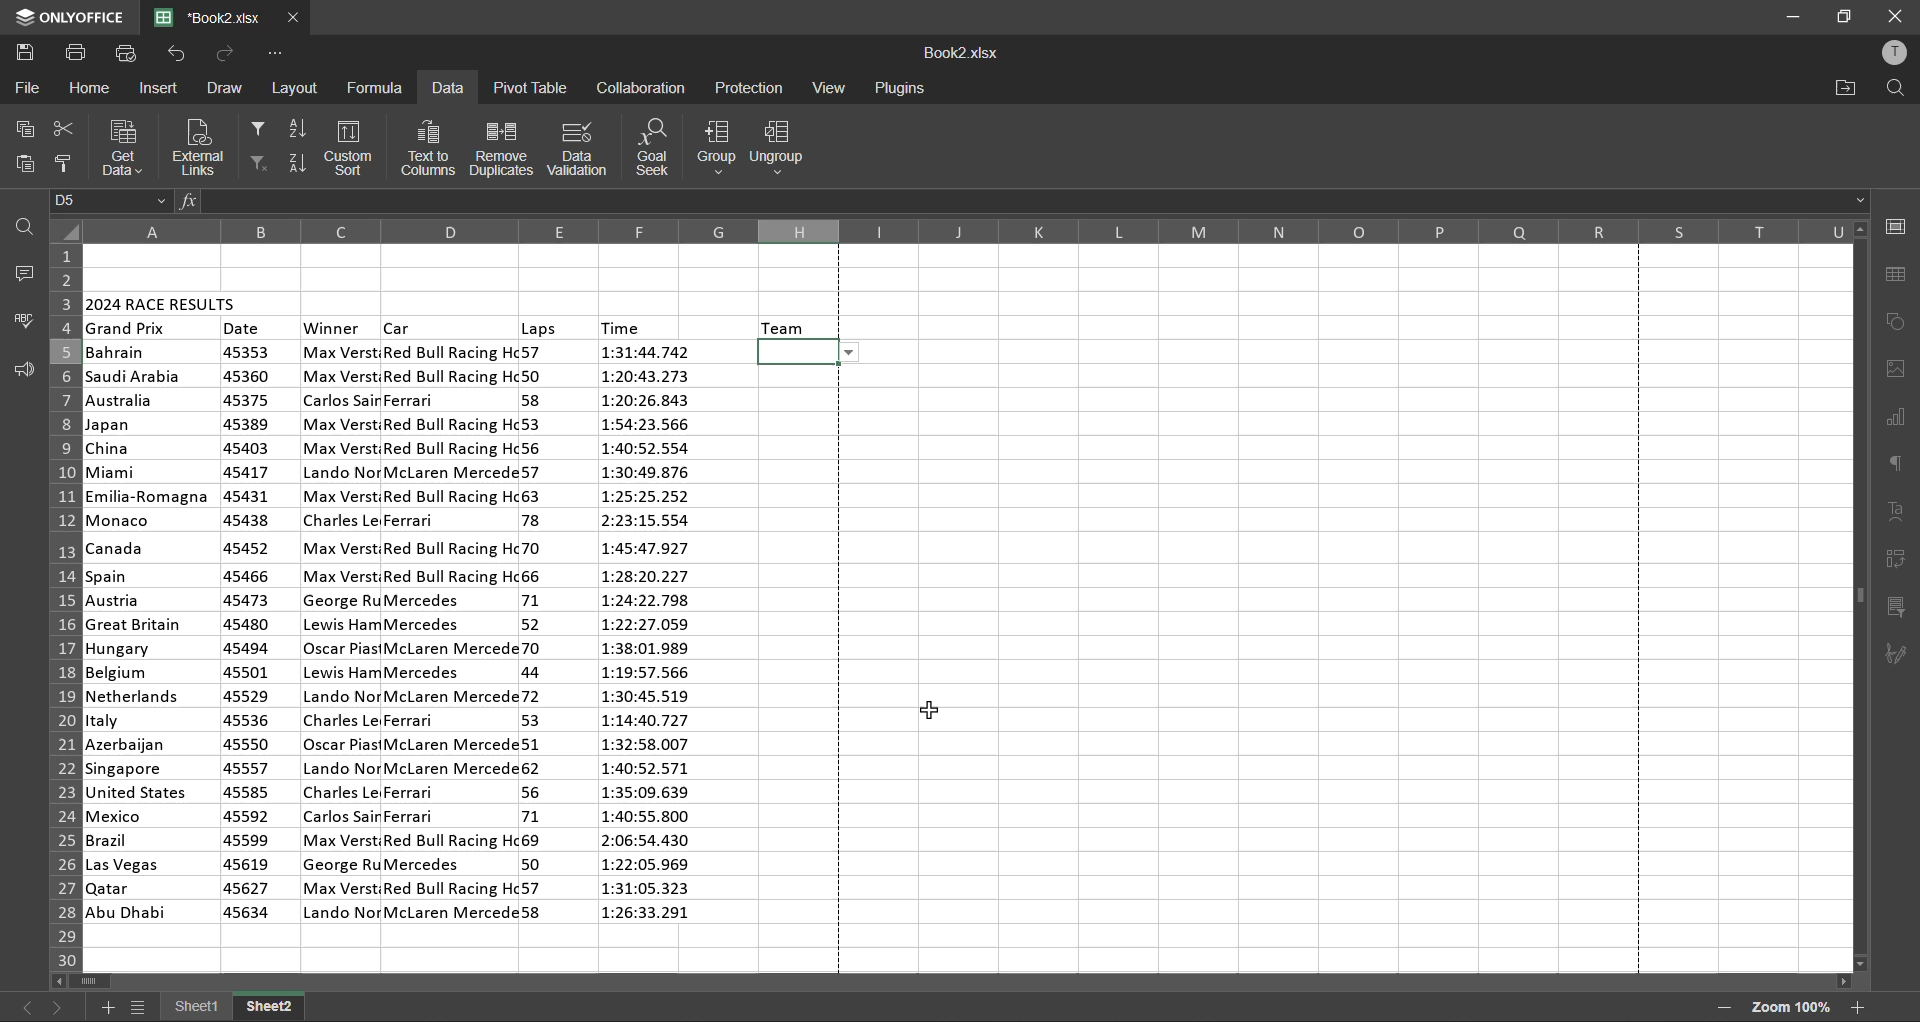 Image resolution: width=1920 pixels, height=1022 pixels. I want to click on country names, so click(149, 632).